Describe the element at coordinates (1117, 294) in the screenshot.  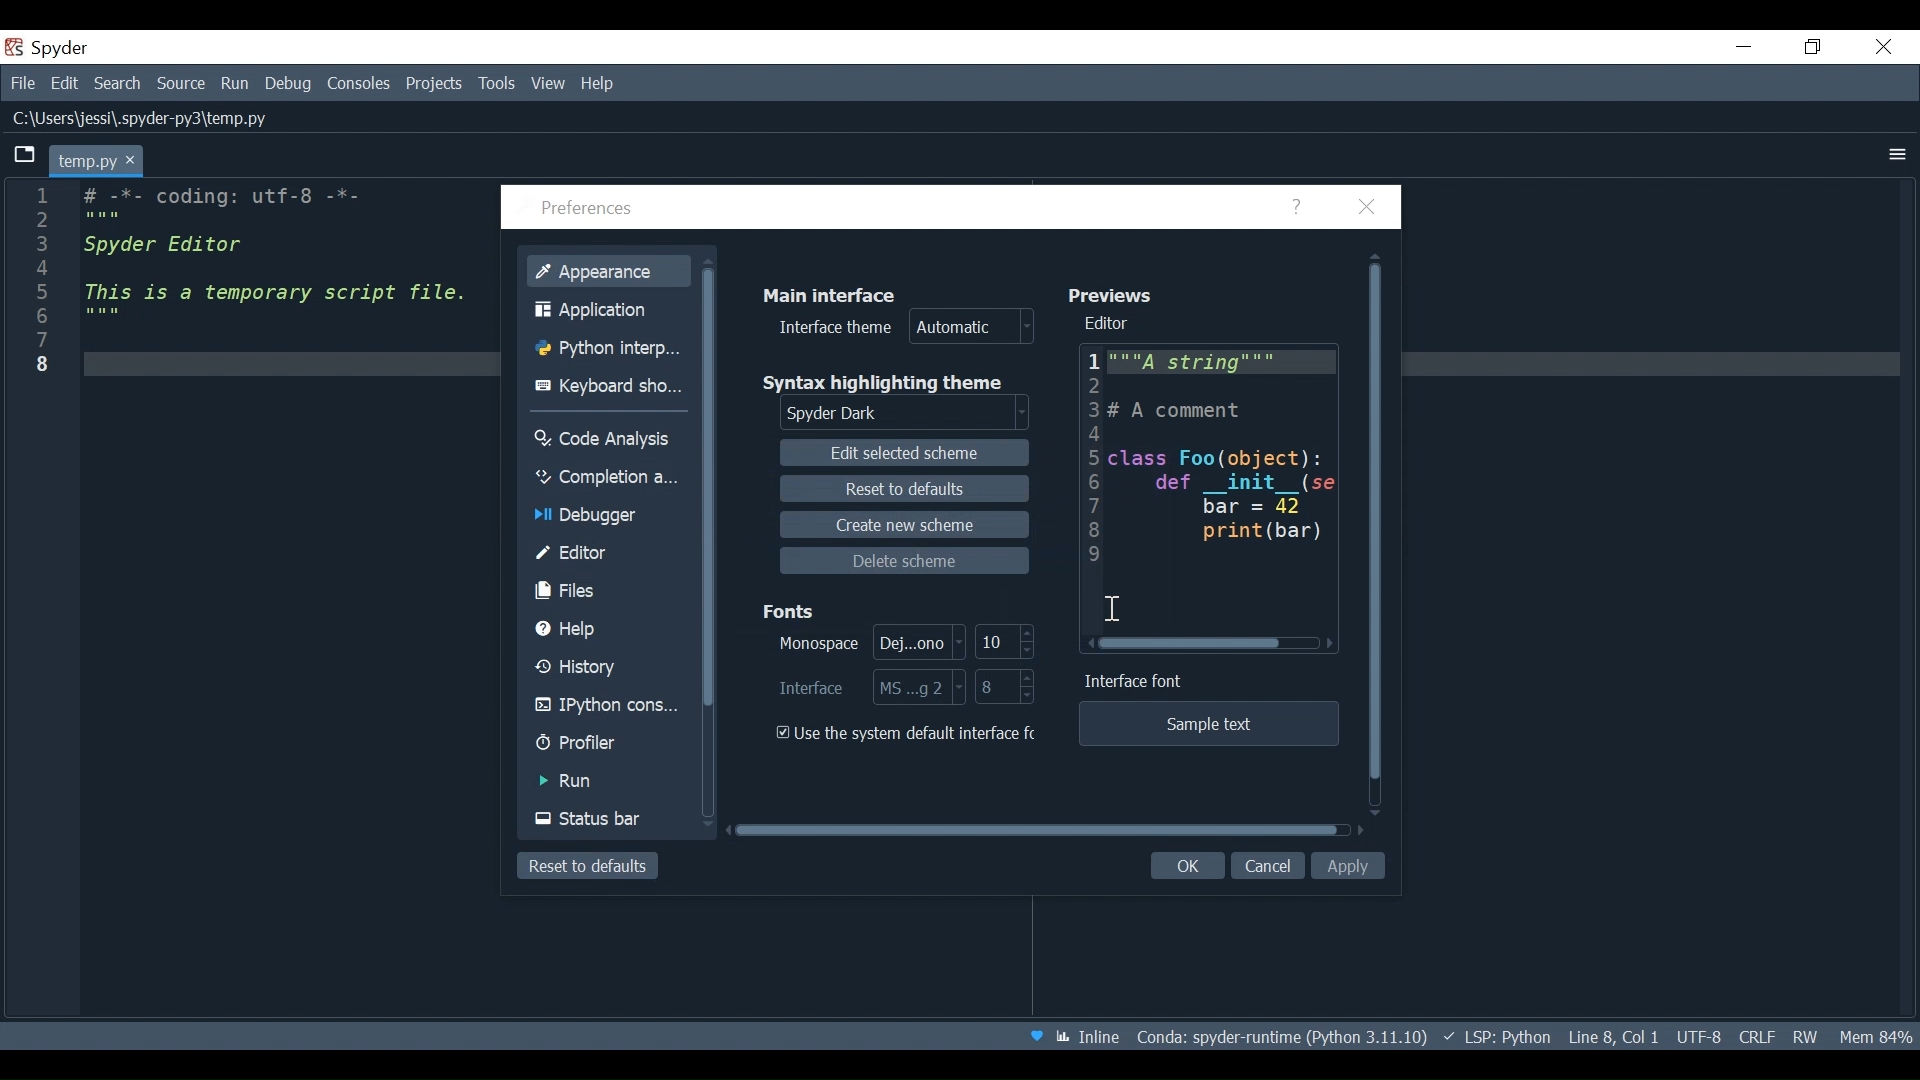
I see `Previews` at that location.